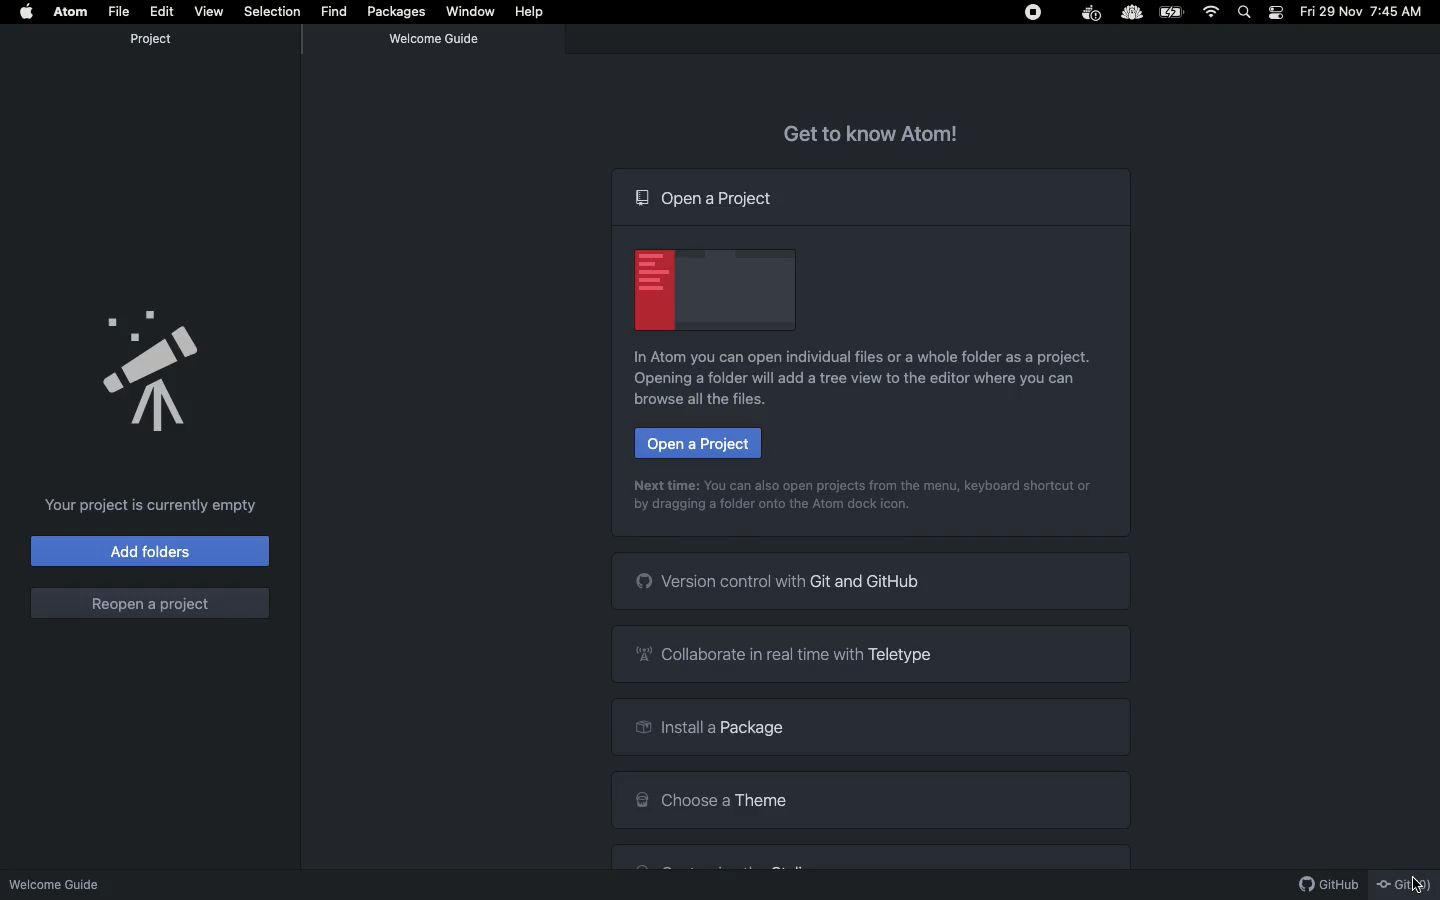 The image size is (1440, 900). What do you see at coordinates (1030, 13) in the screenshot?
I see `Stop` at bounding box center [1030, 13].